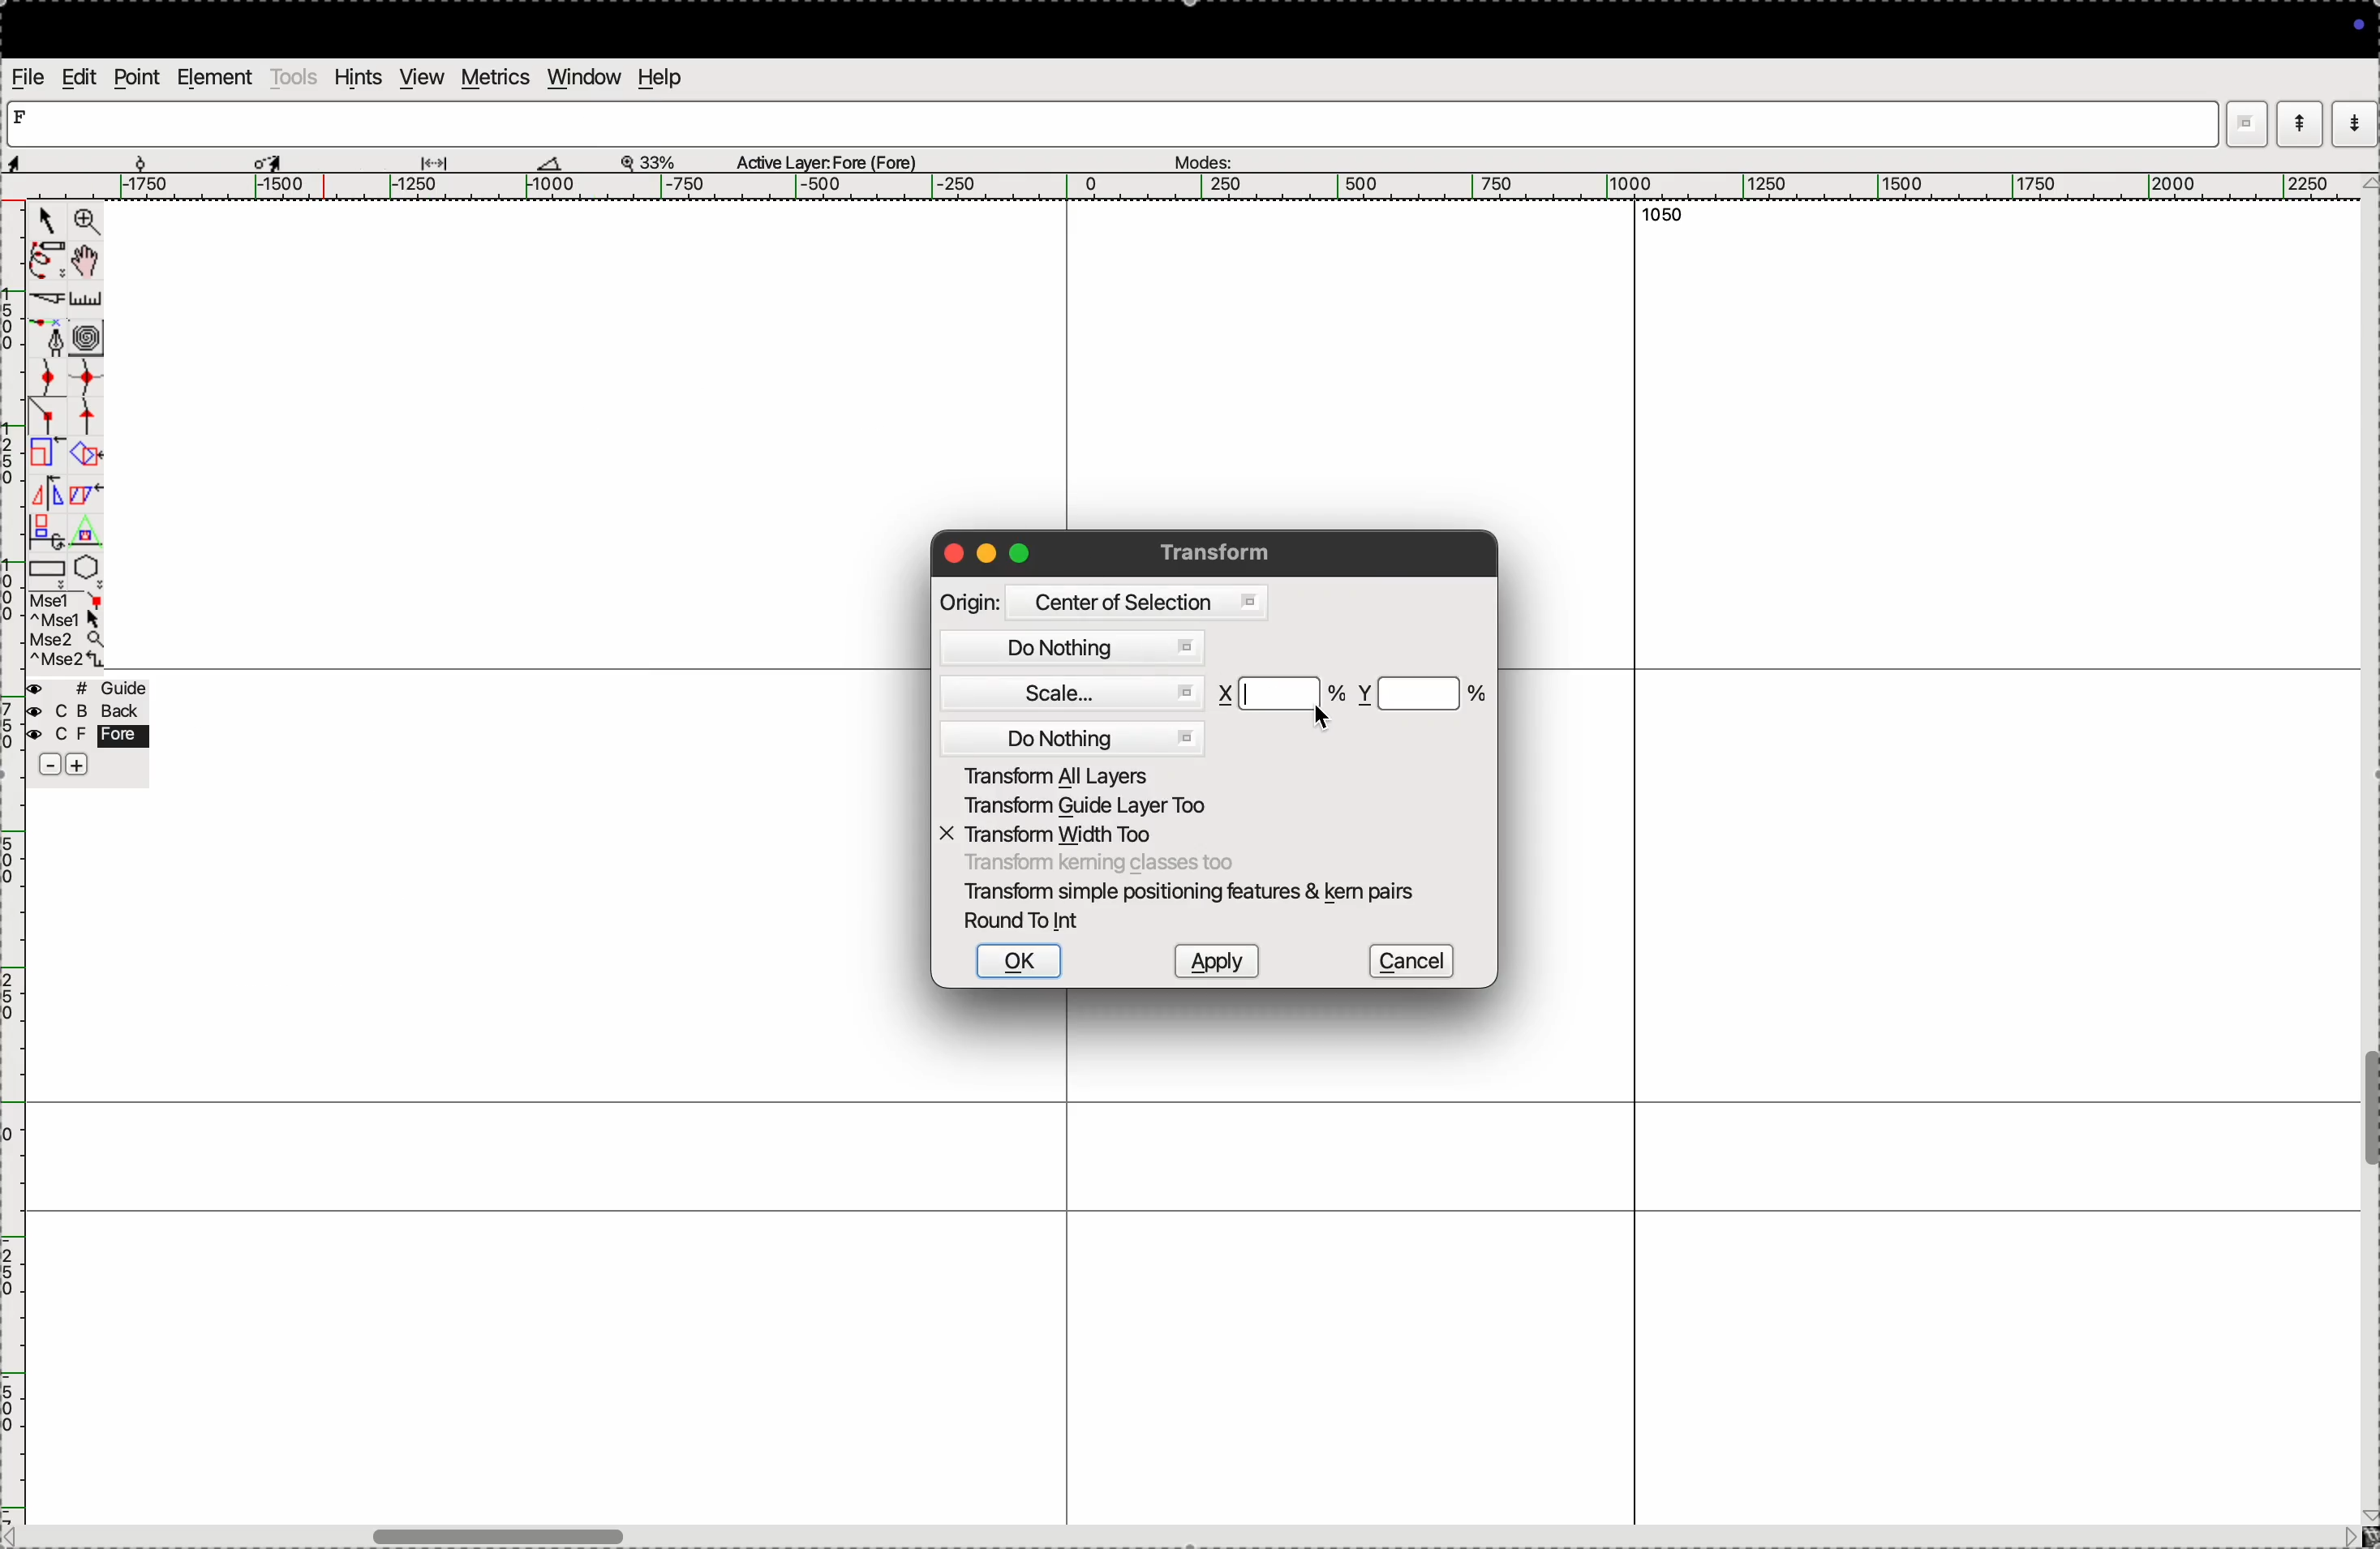 This screenshot has height=1549, width=2380. What do you see at coordinates (1228, 694) in the screenshot?
I see `x co-ordinate` at bounding box center [1228, 694].